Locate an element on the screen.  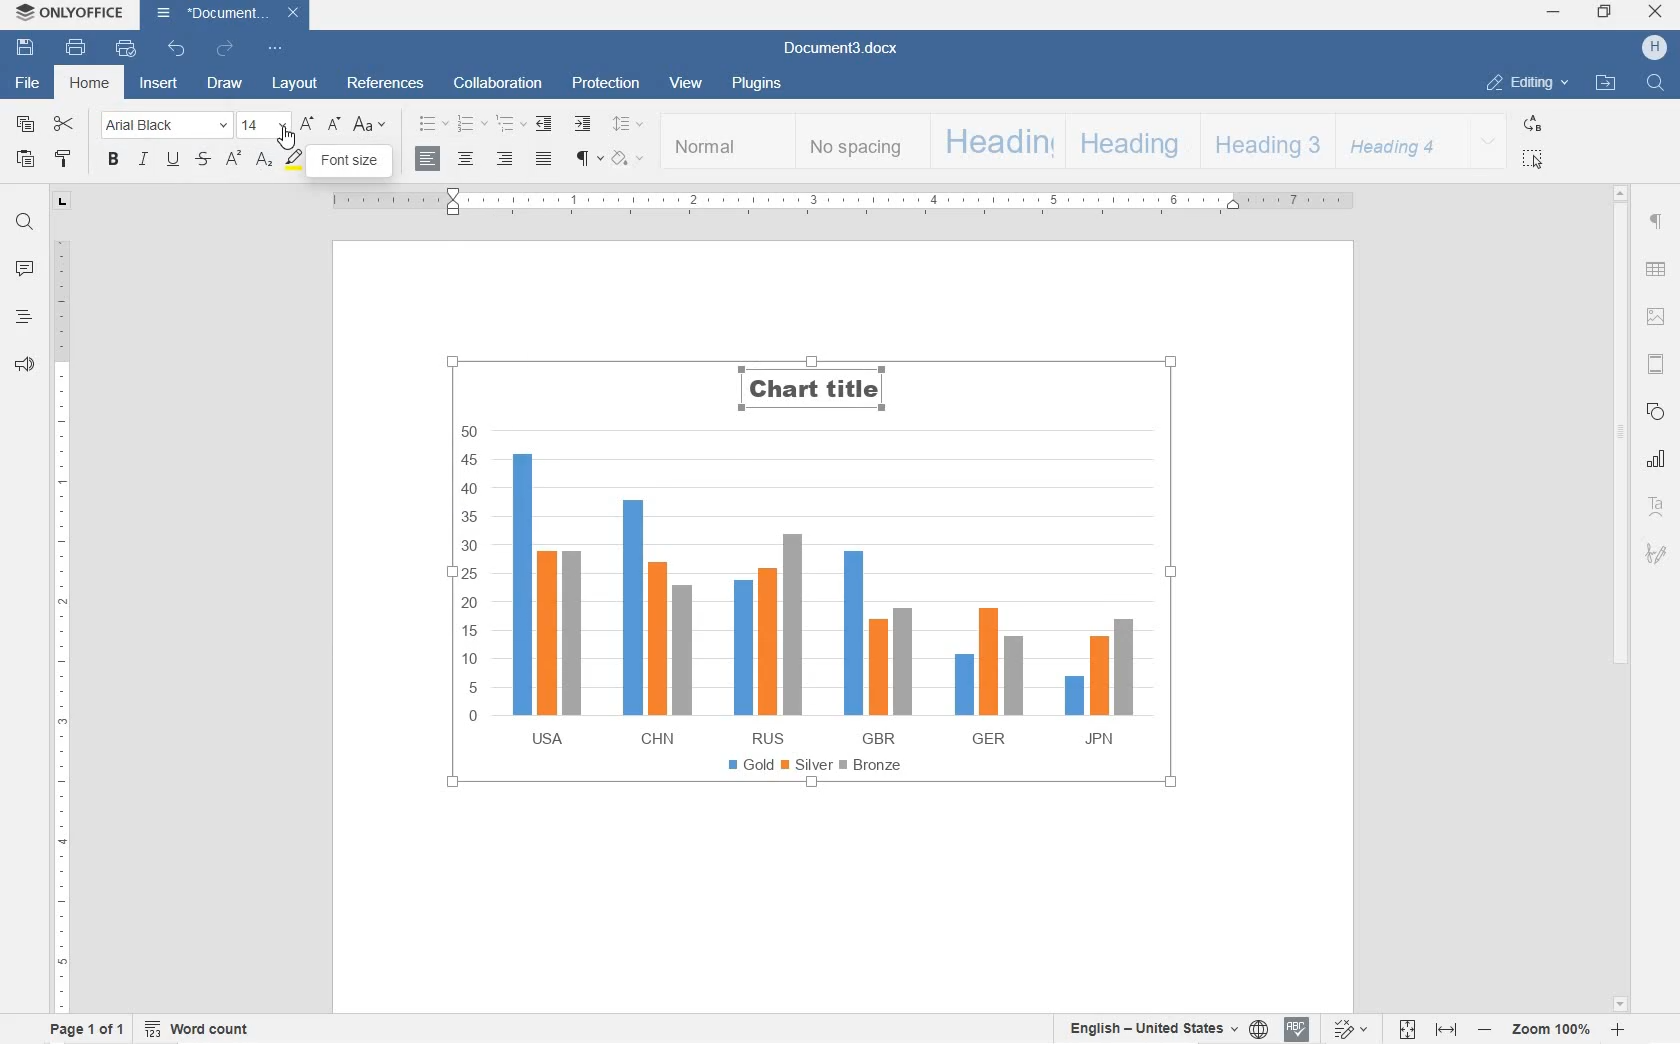
JUSTIFIED is located at coordinates (544, 160).